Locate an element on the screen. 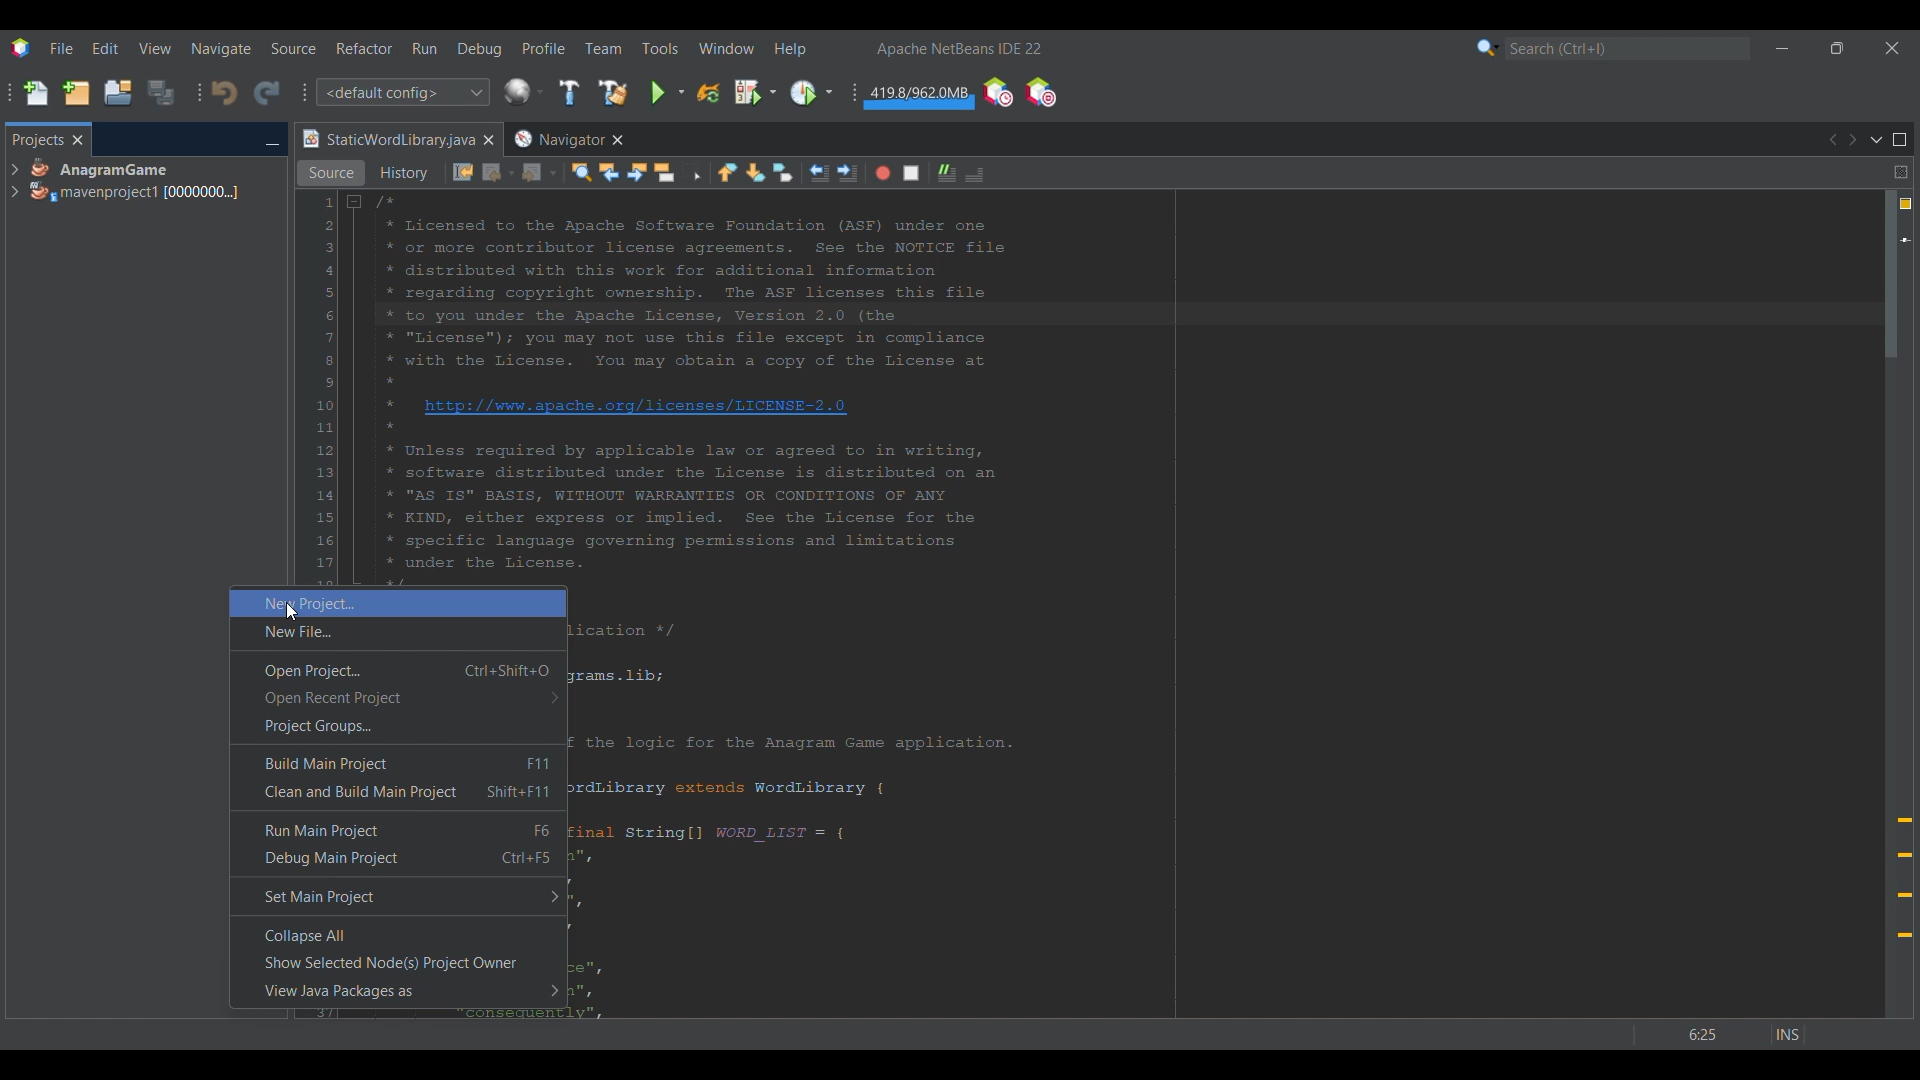 This screenshot has height=1080, width=1920. Previous bookmark is located at coordinates (727, 172).